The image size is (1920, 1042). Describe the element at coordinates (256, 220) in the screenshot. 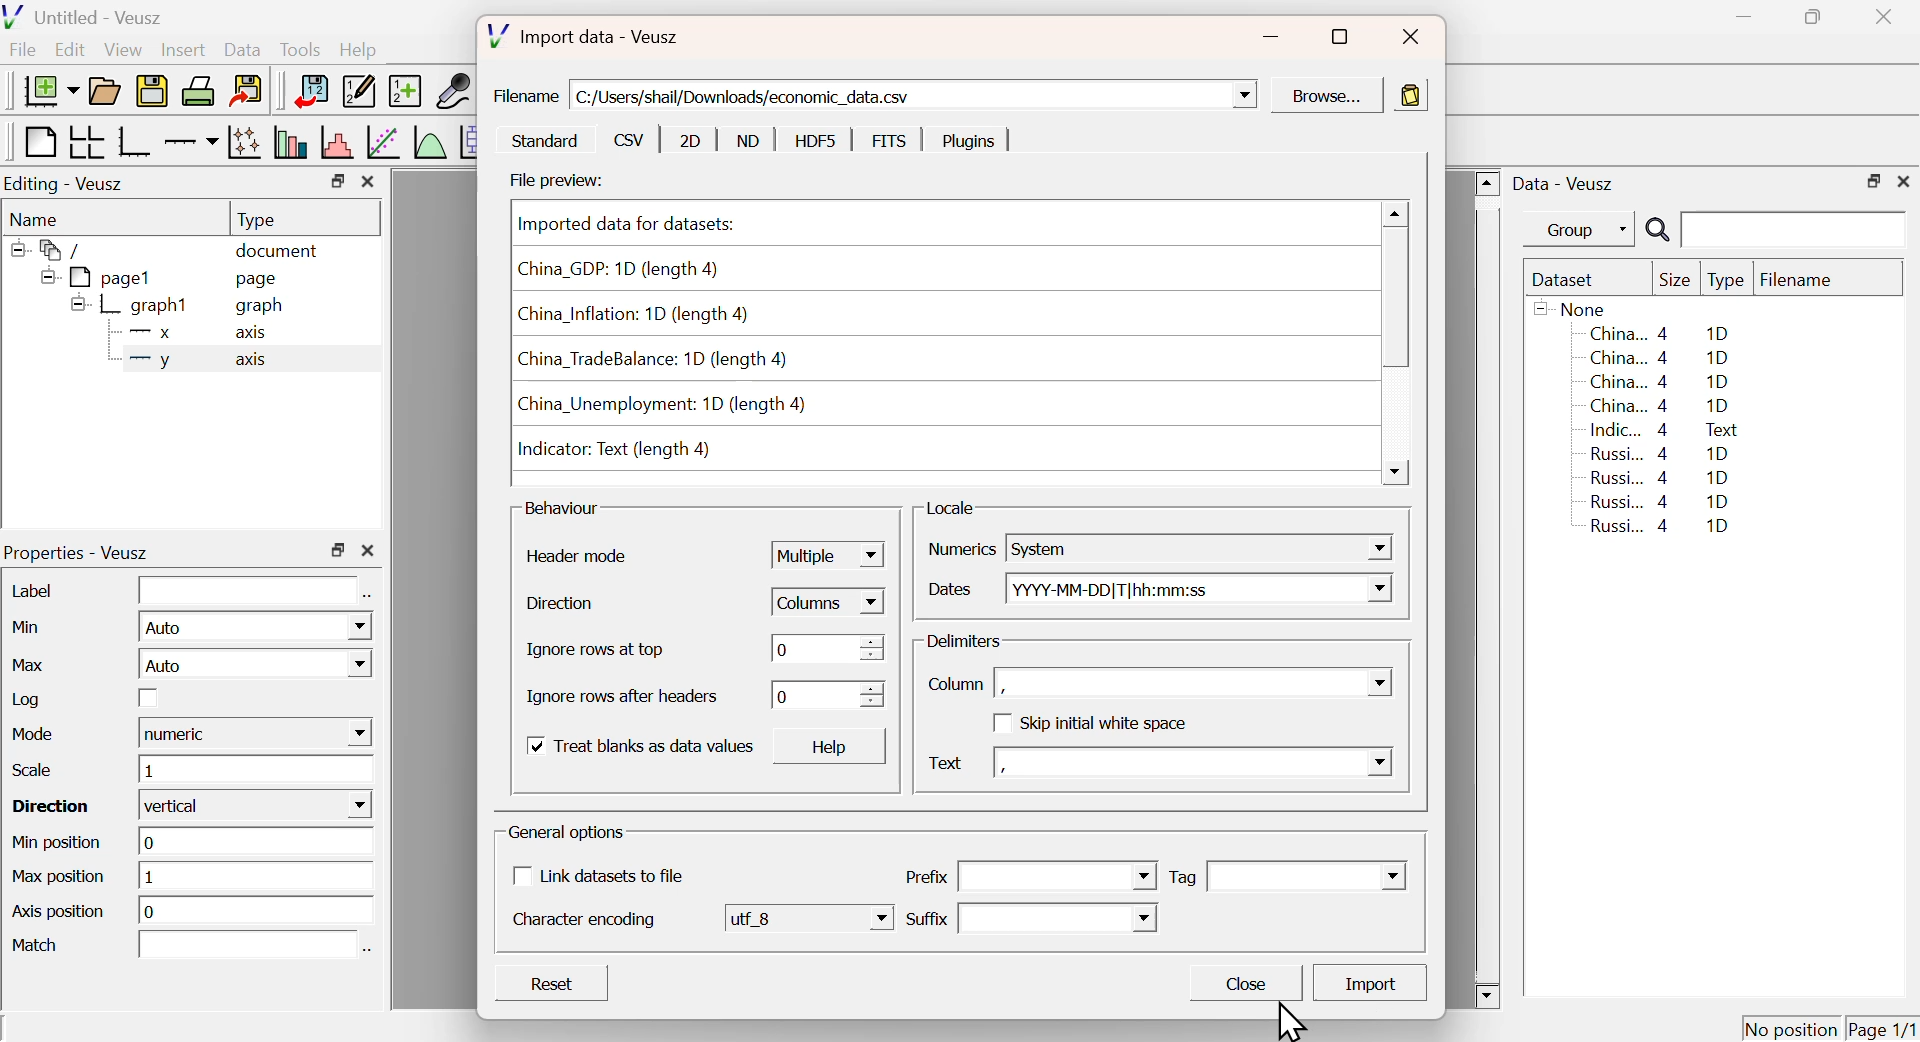

I see `Type` at that location.